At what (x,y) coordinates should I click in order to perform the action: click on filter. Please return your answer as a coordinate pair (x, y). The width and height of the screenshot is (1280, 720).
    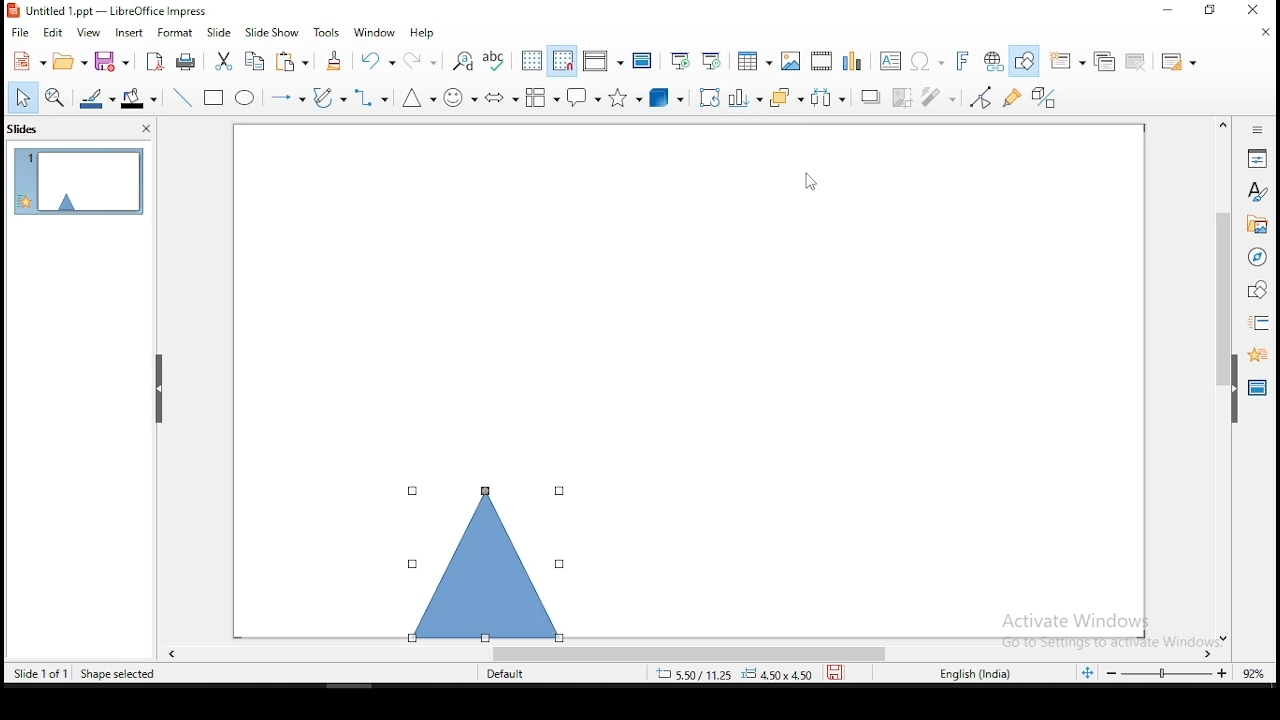
    Looking at the image, I should click on (943, 97).